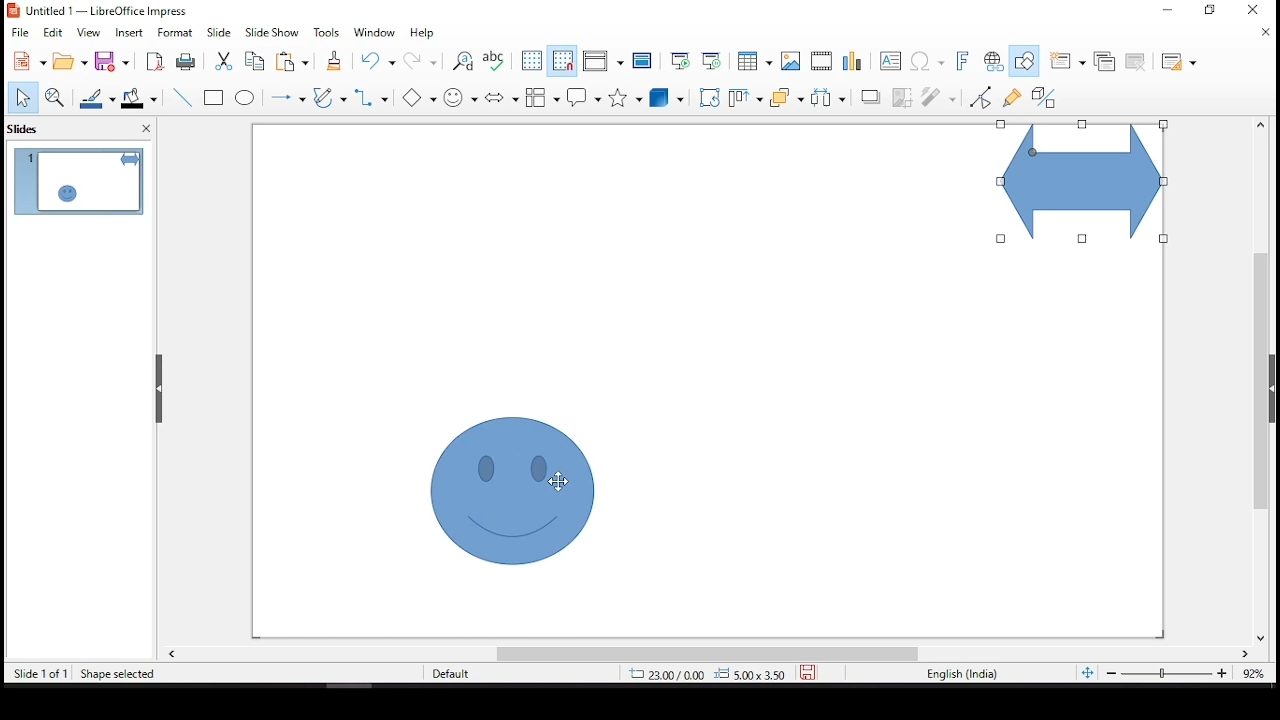  I want to click on charts, so click(855, 63).